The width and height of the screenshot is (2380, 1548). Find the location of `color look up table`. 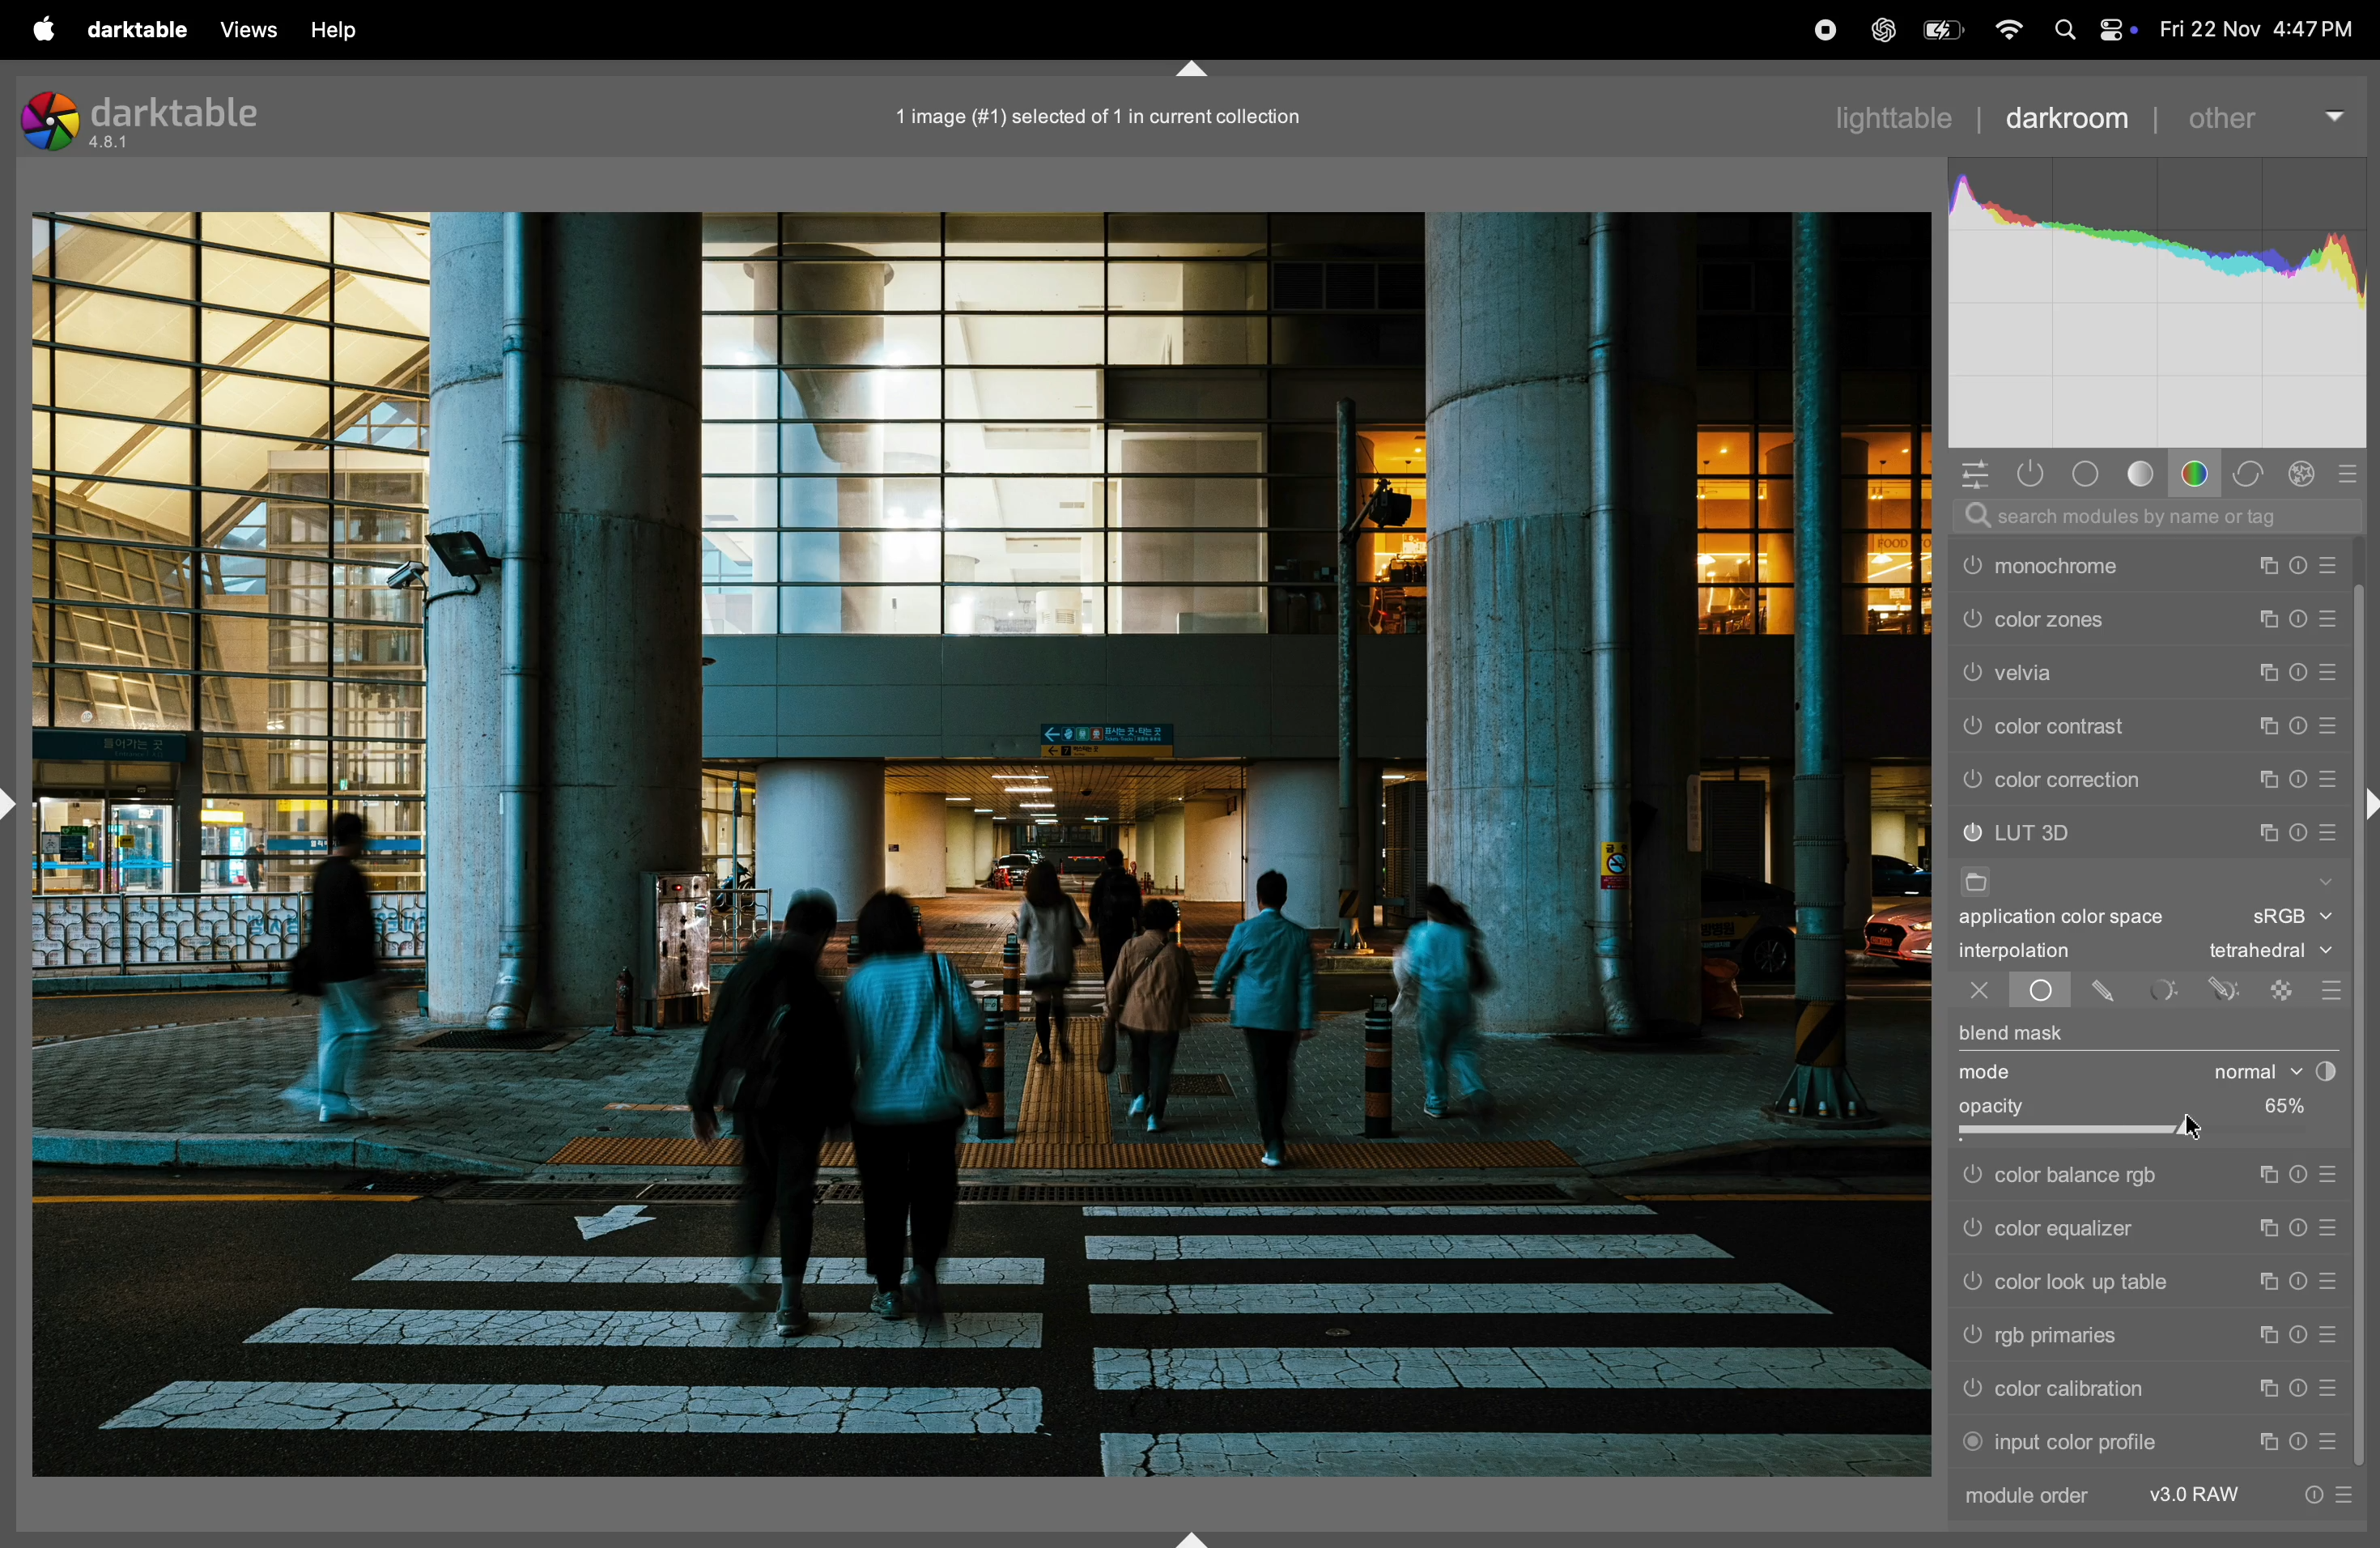

color look up table is located at coordinates (2095, 1282).